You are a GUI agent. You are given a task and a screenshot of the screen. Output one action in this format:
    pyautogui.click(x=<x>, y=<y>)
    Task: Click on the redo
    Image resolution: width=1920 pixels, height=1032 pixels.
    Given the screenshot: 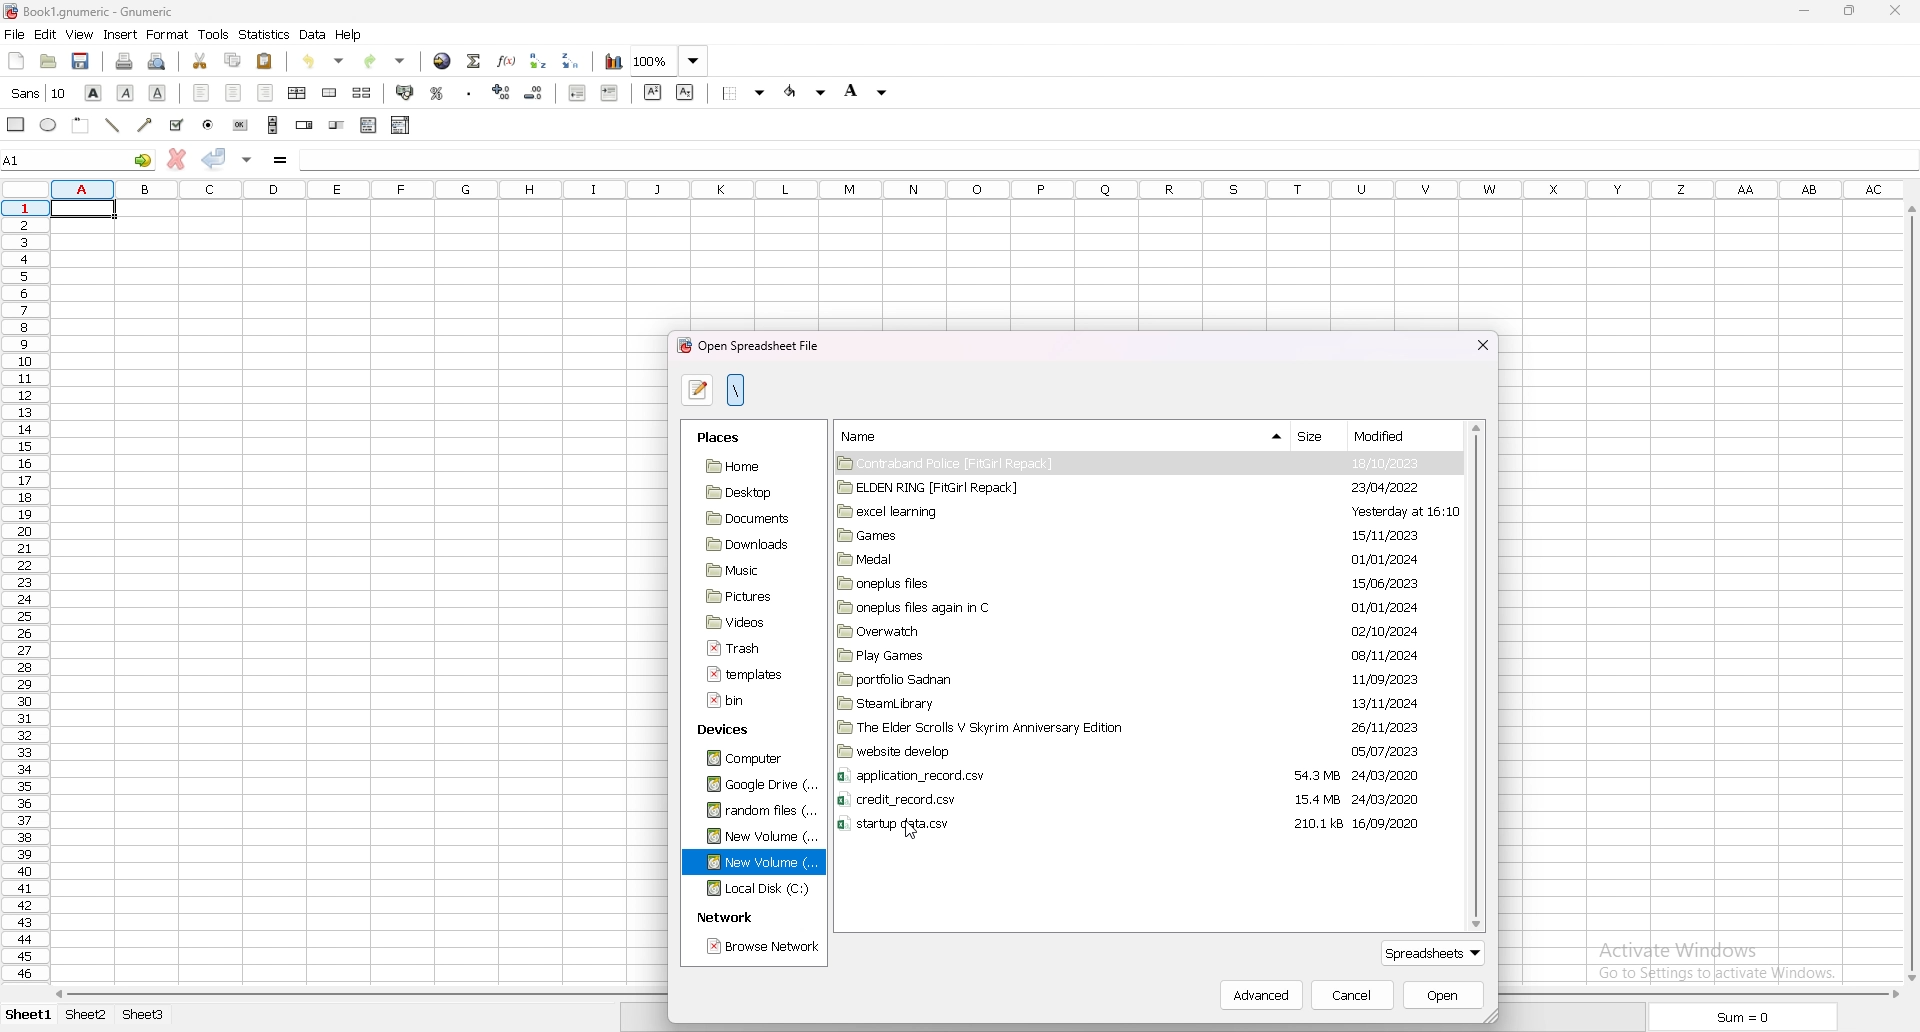 What is the action you would take?
    pyautogui.click(x=387, y=62)
    